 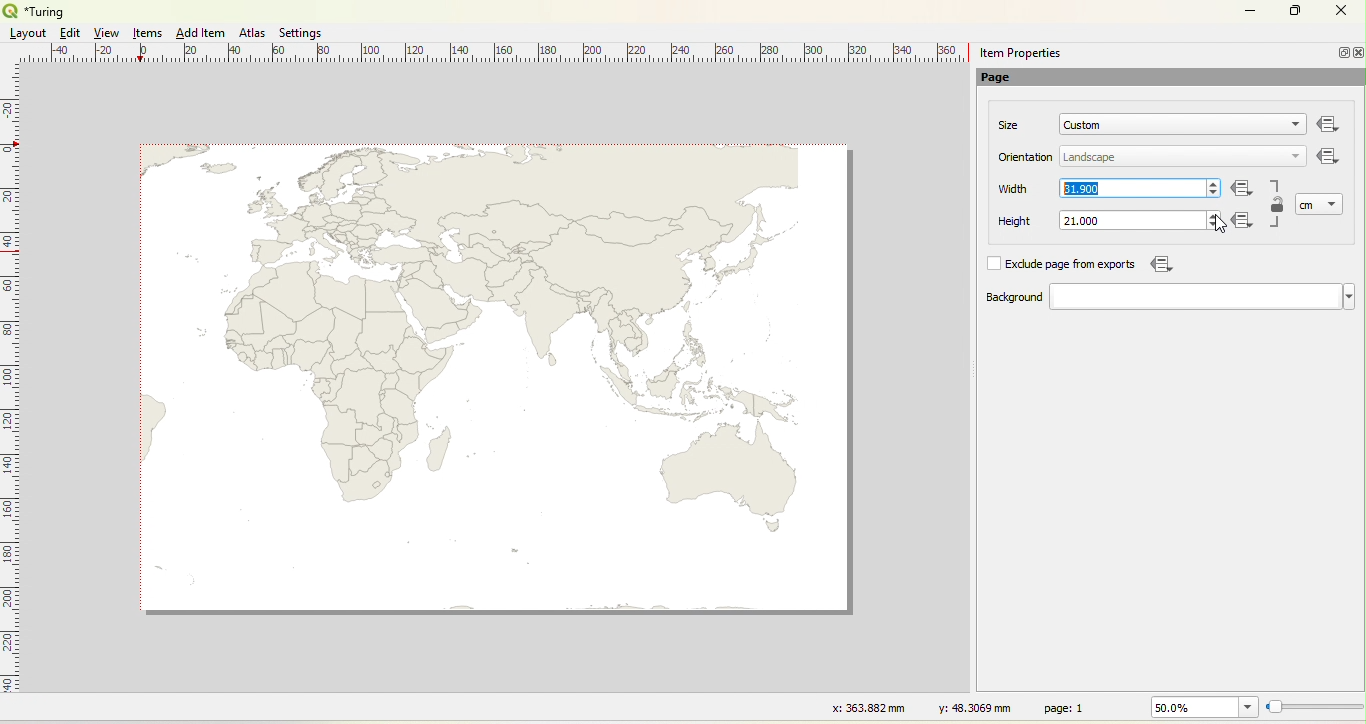 I want to click on Minimize, so click(x=1250, y=9).